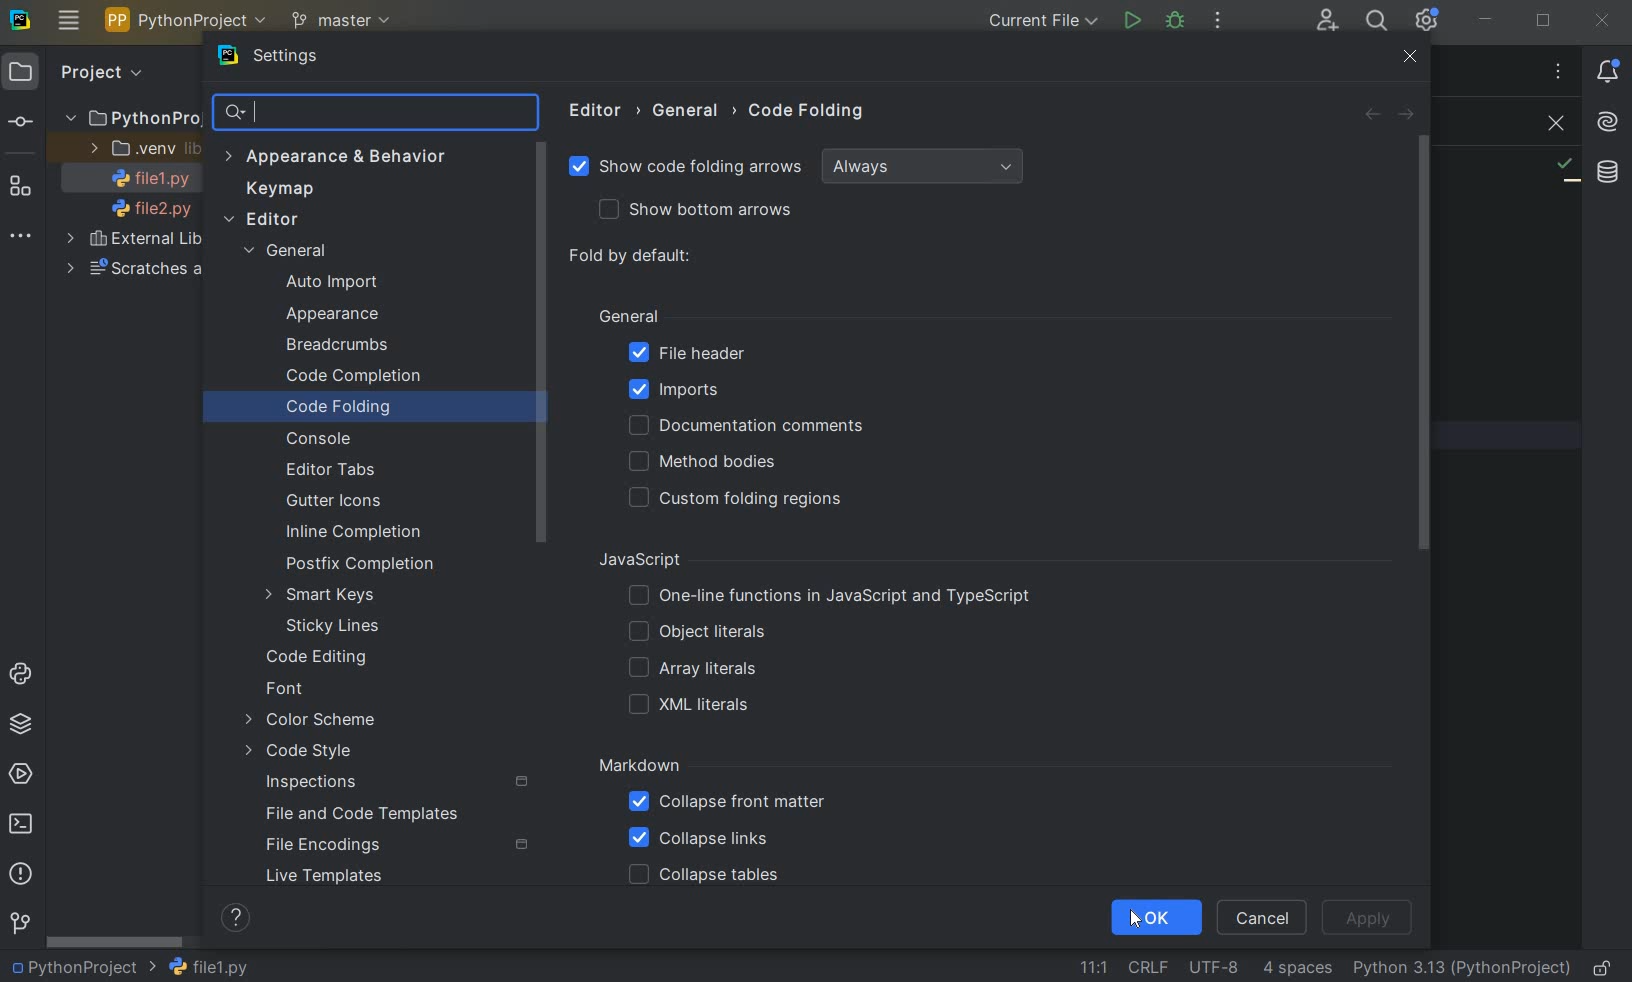  I want to click on SMART KEYS, so click(325, 596).